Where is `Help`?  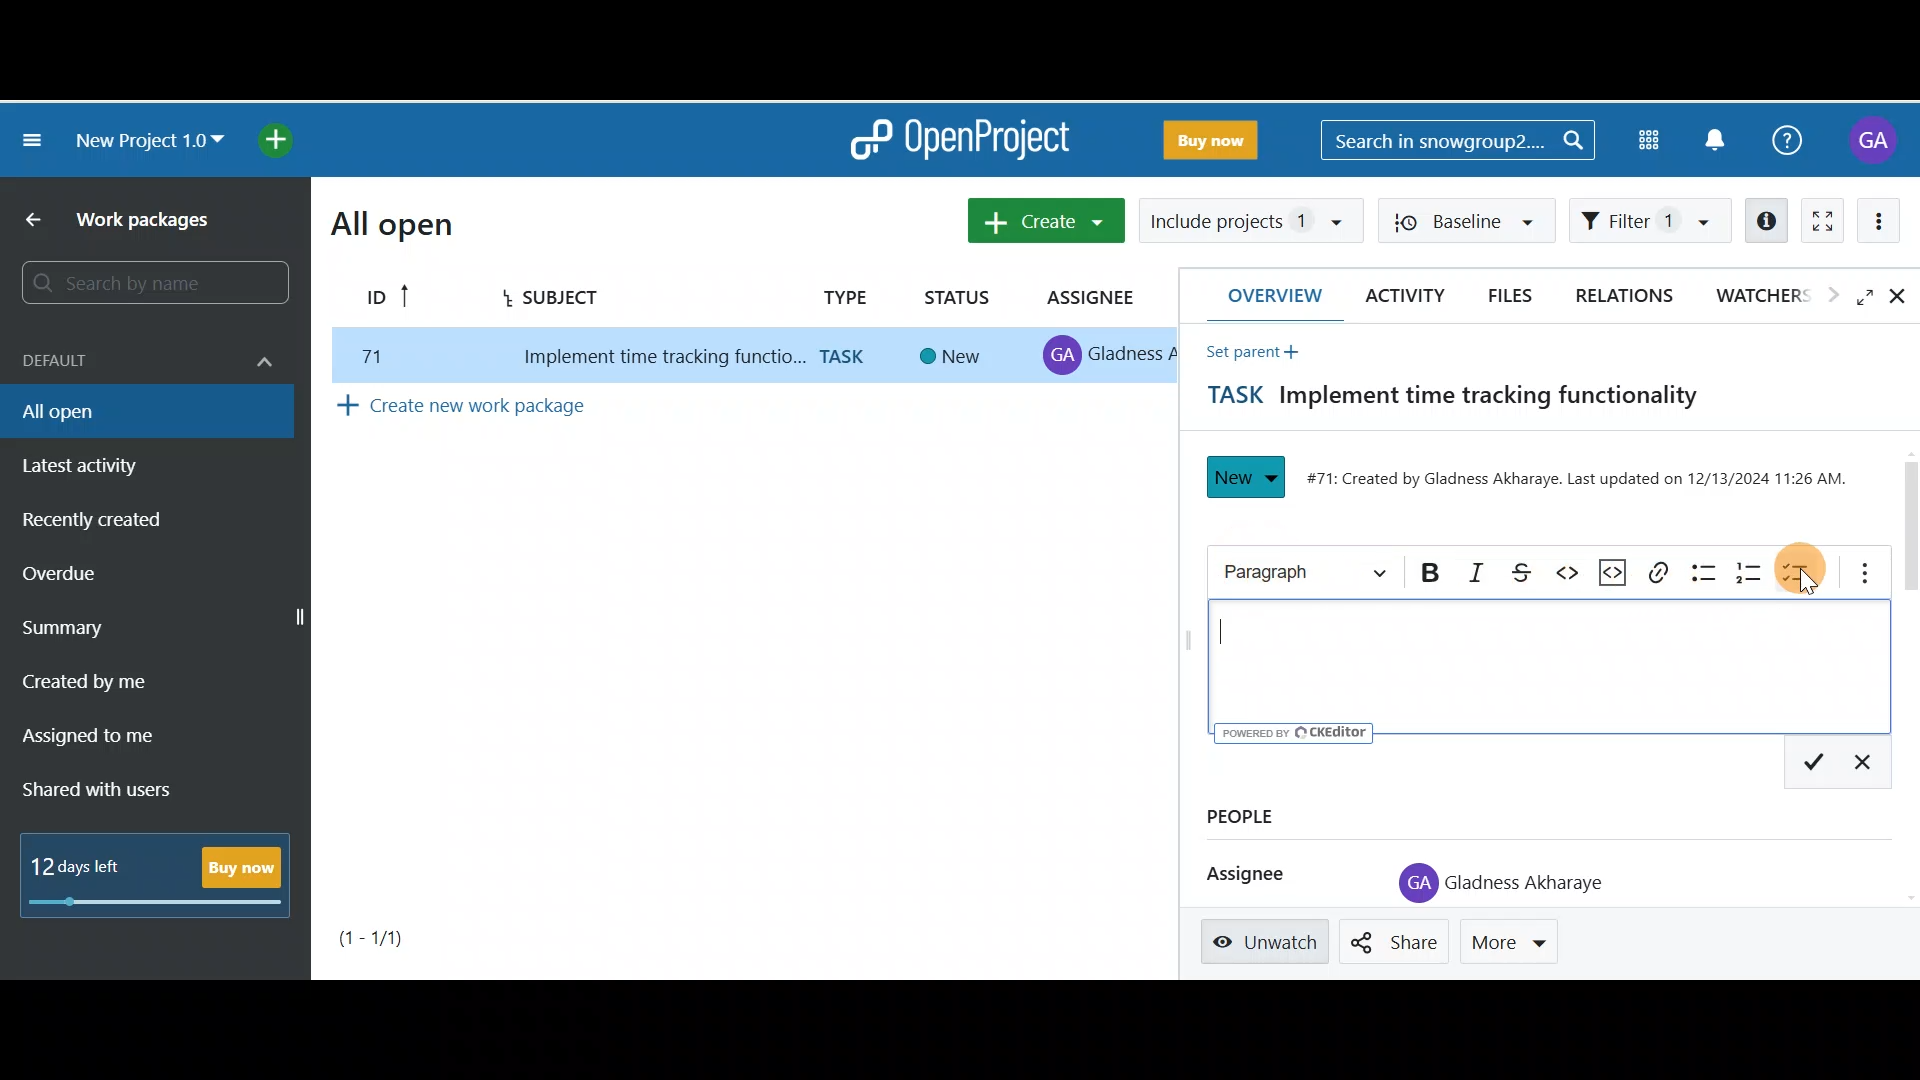
Help is located at coordinates (1792, 147).